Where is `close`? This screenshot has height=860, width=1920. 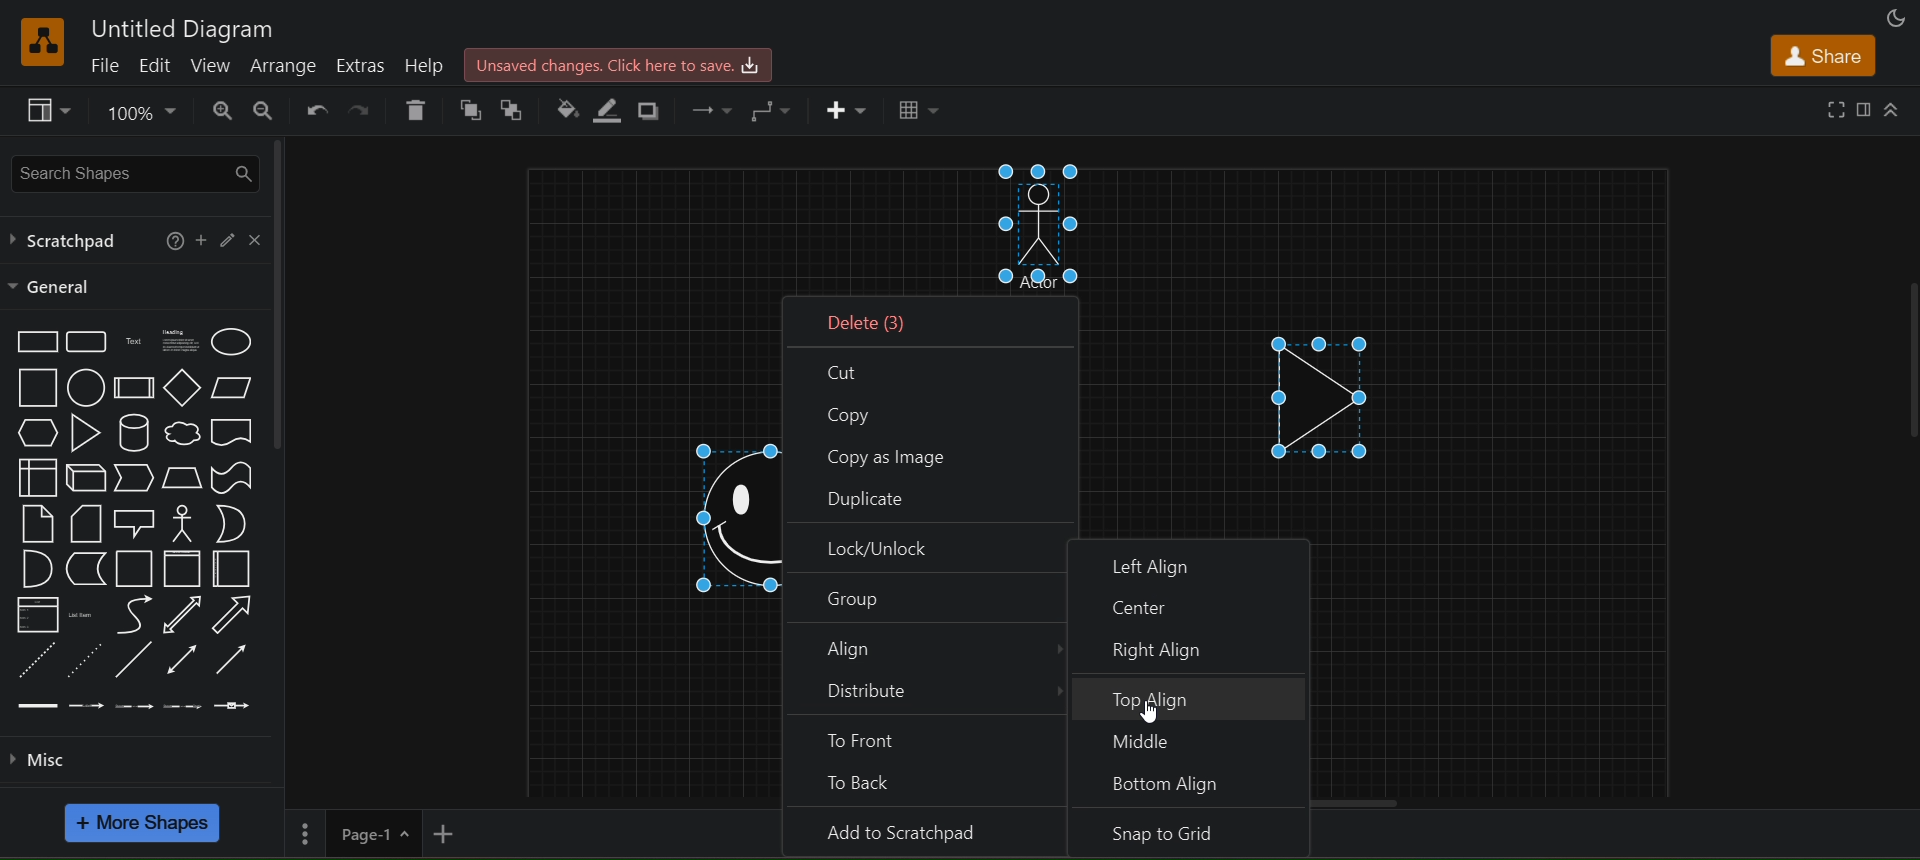
close is located at coordinates (255, 238).